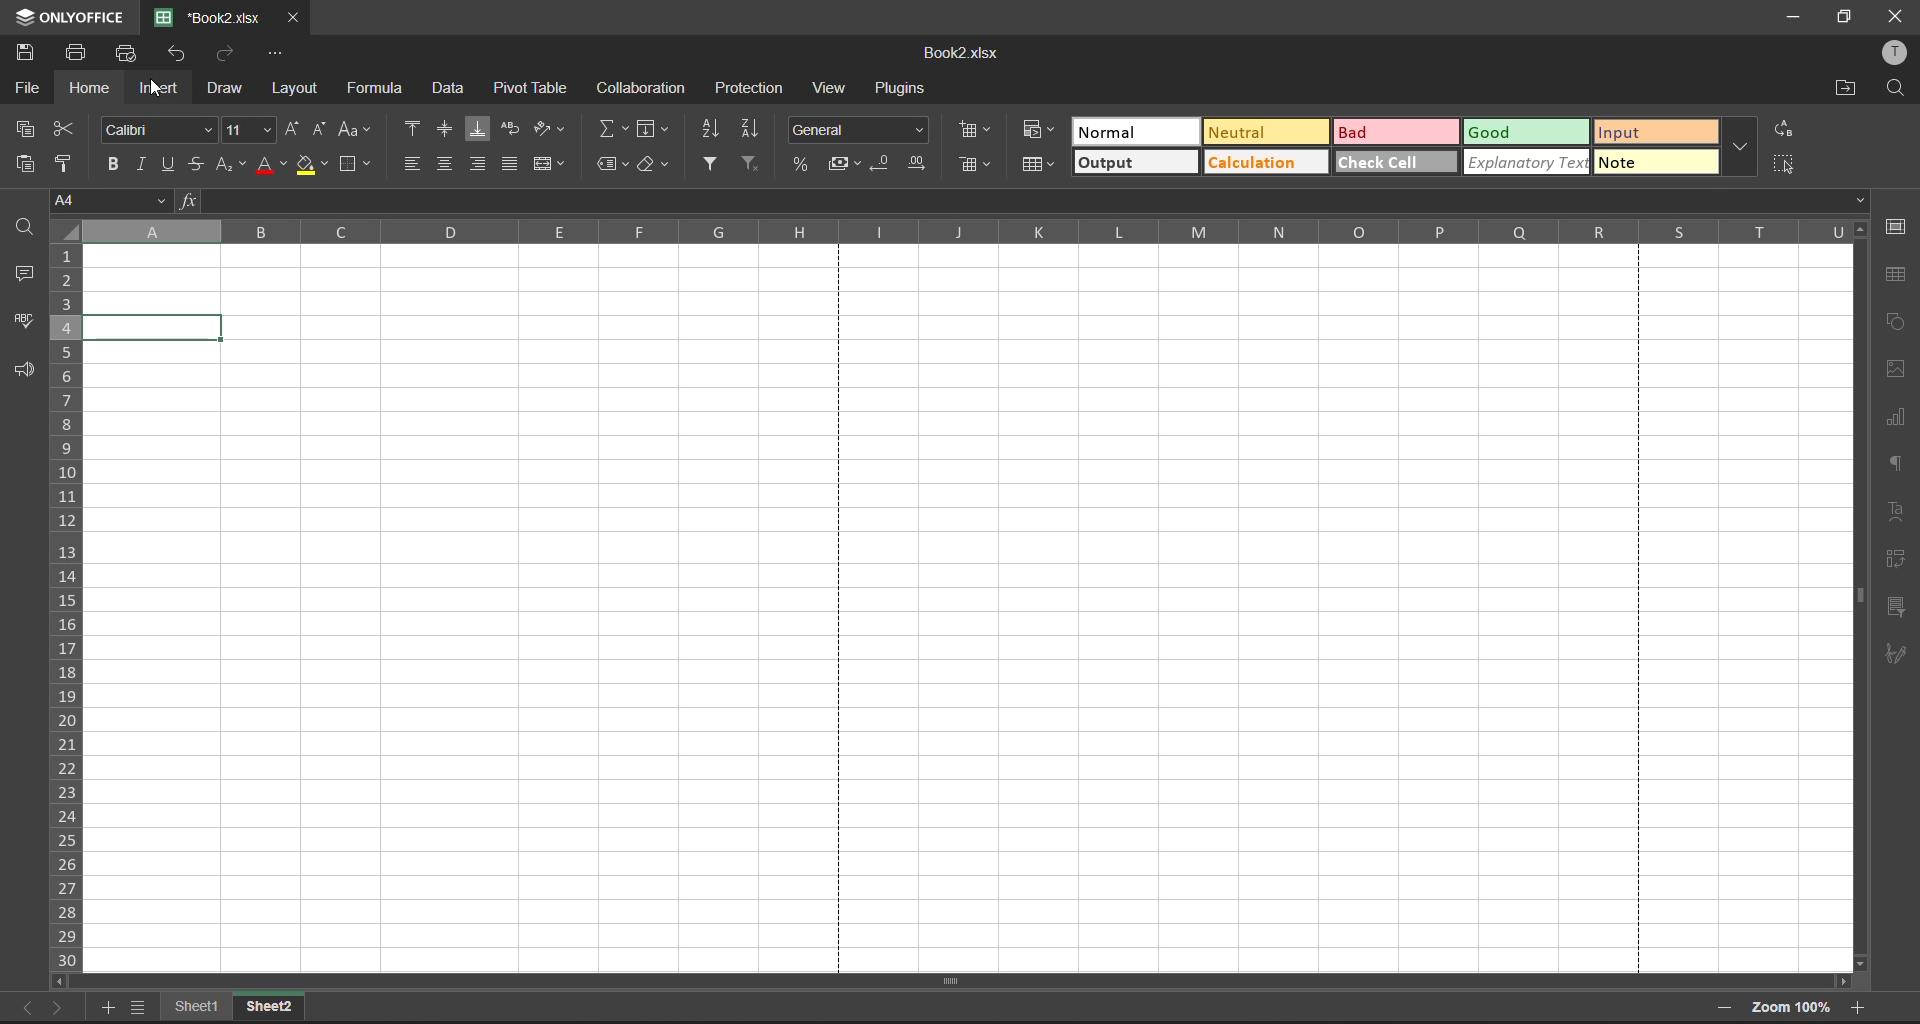 This screenshot has height=1024, width=1920. I want to click on input, so click(1656, 132).